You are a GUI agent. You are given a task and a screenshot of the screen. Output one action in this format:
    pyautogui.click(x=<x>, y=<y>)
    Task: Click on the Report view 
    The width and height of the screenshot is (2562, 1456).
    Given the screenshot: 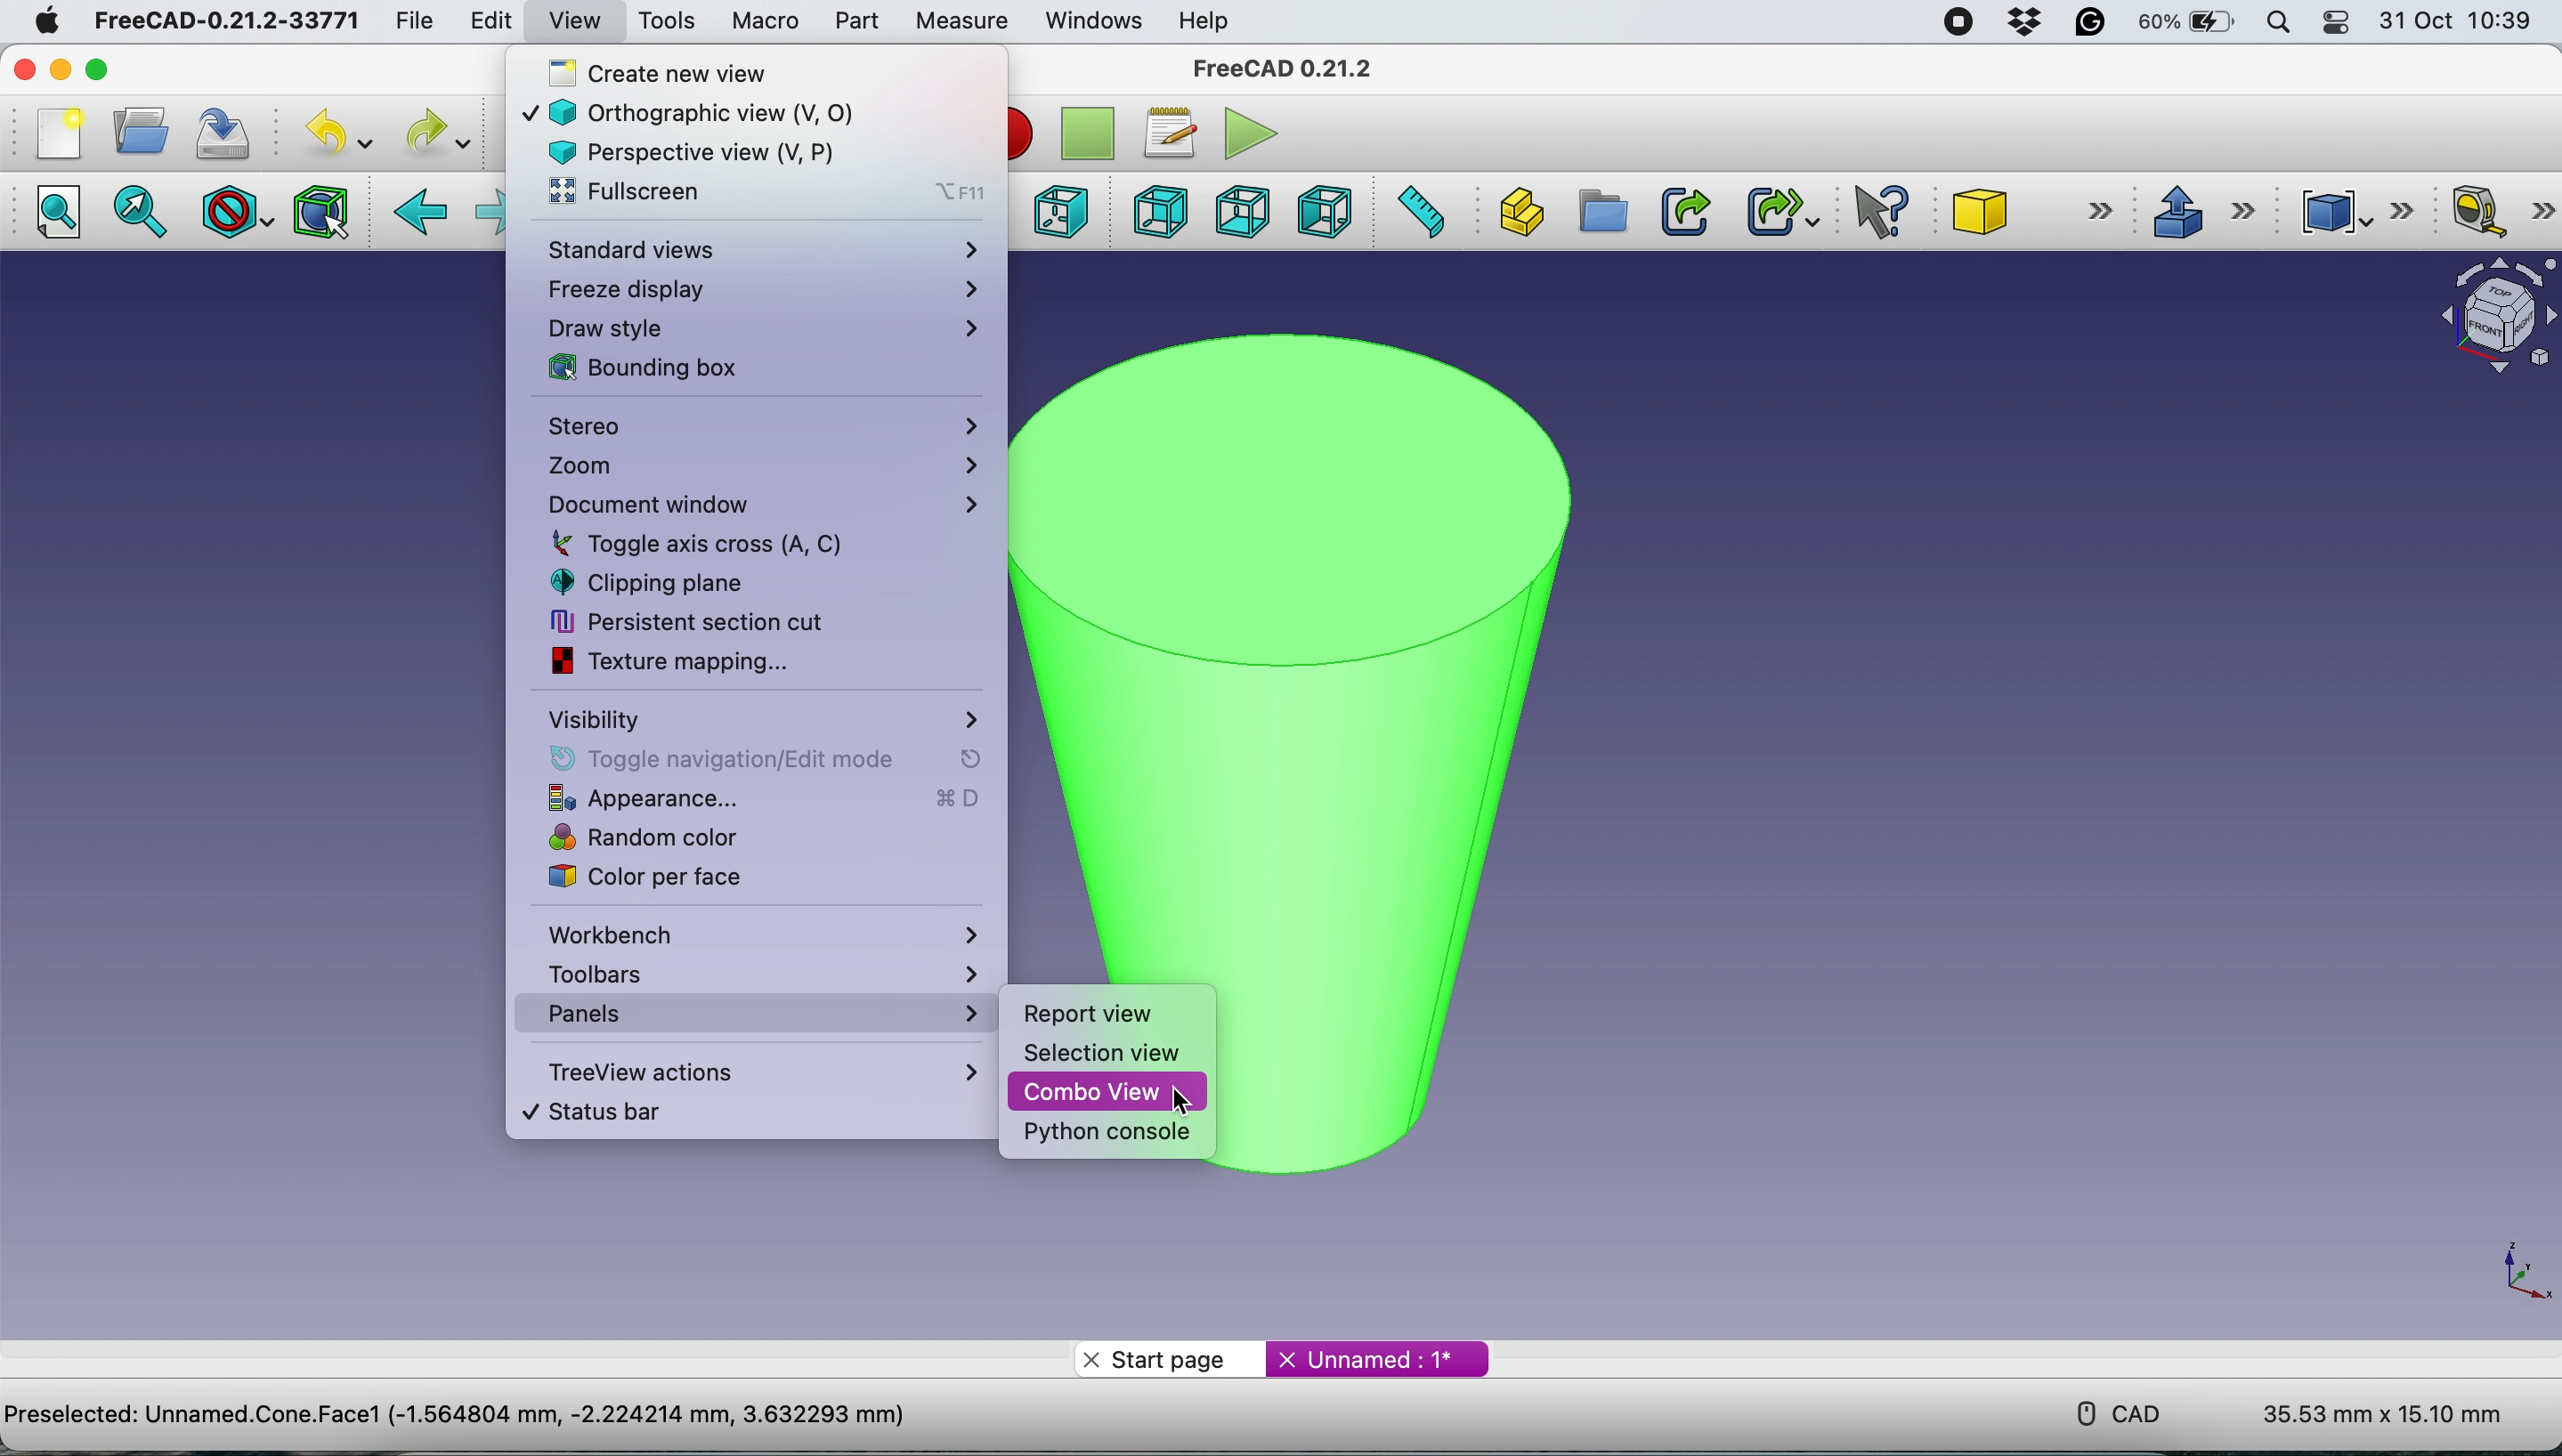 What is the action you would take?
    pyautogui.click(x=1091, y=1015)
    